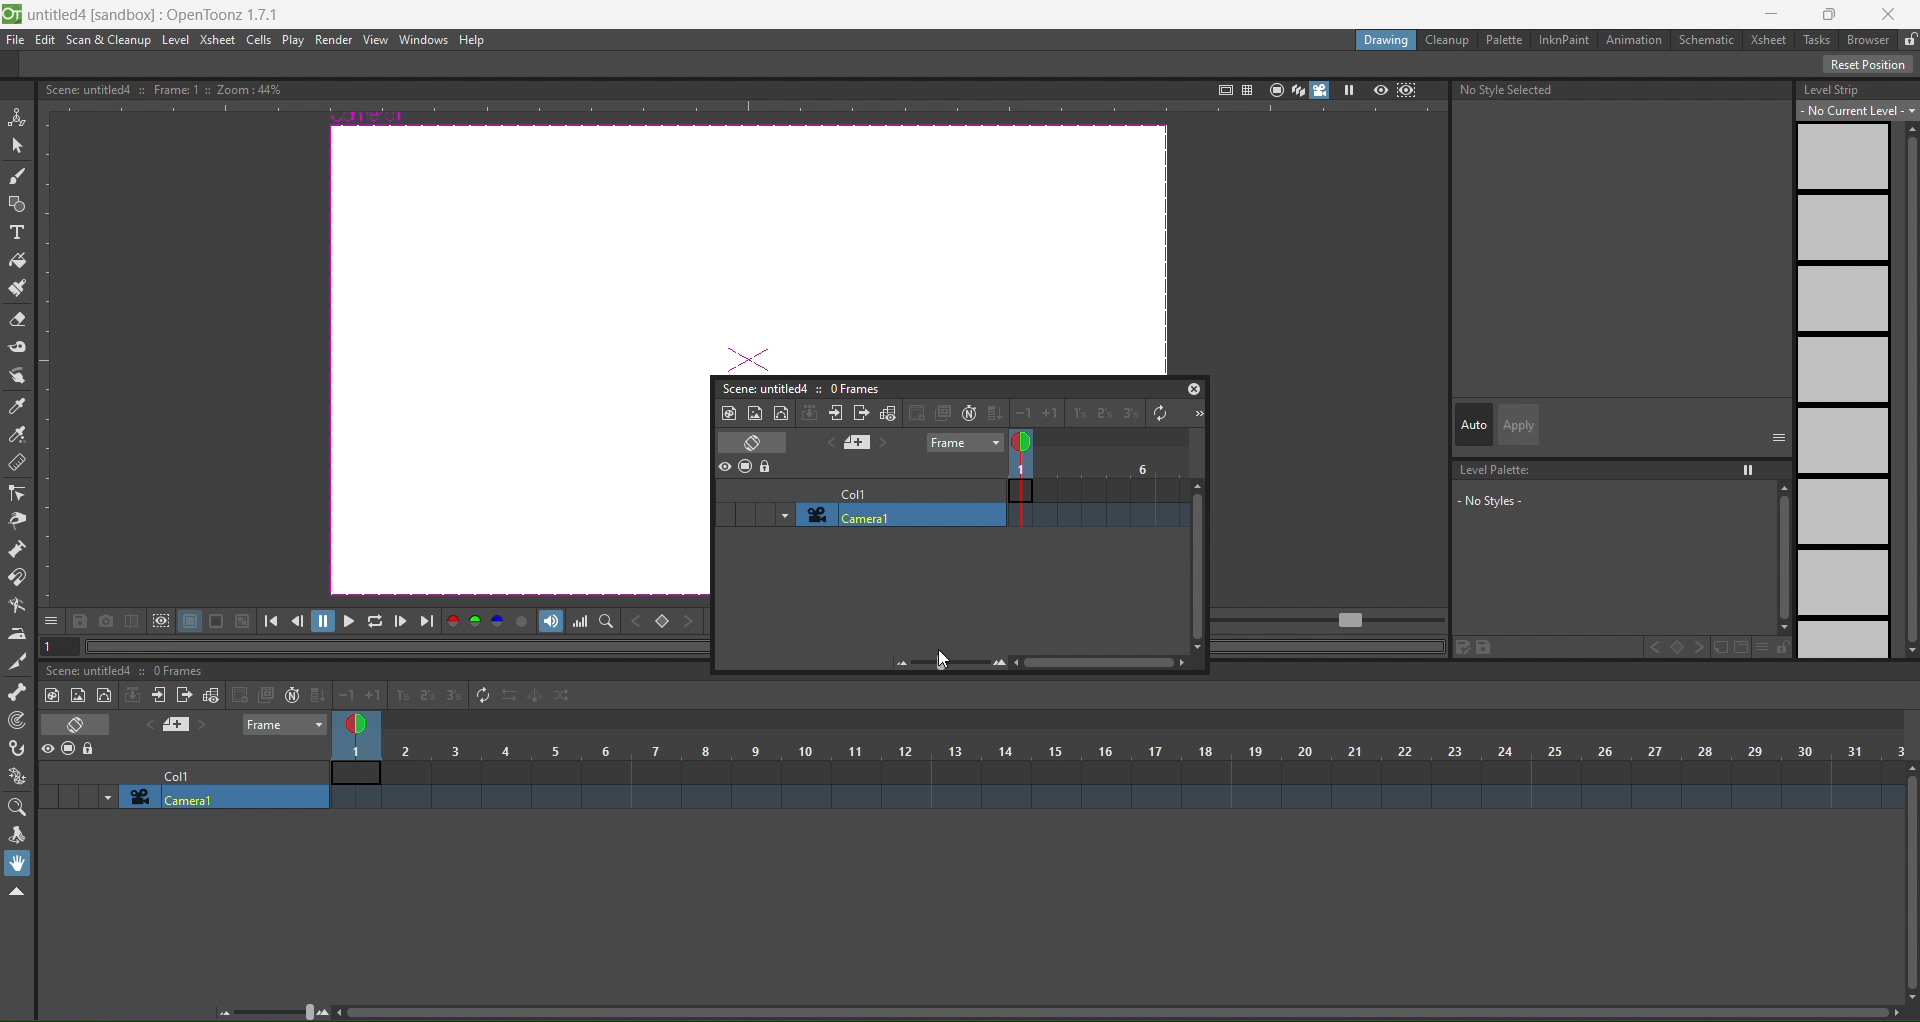 This screenshot has height=1022, width=1920. What do you see at coordinates (76, 696) in the screenshot?
I see `ew raster level` at bounding box center [76, 696].